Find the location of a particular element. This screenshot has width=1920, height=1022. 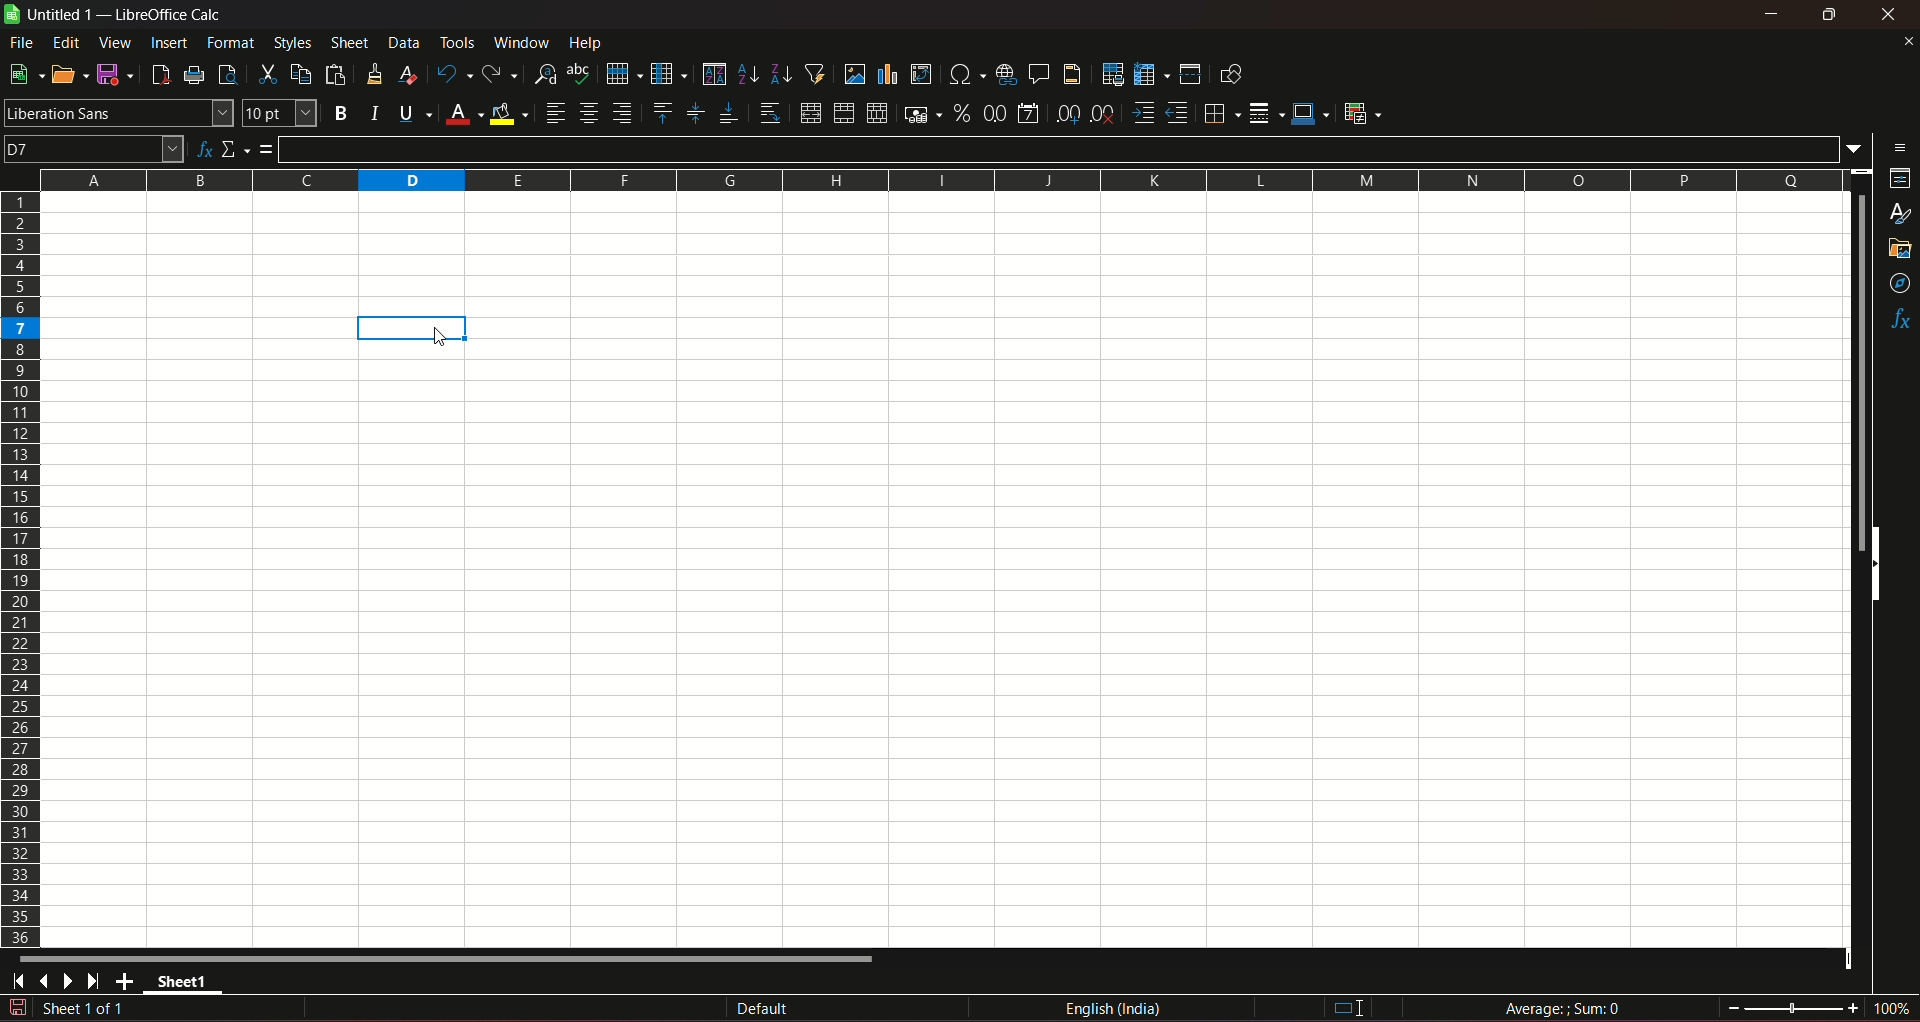

center vertically is located at coordinates (694, 113).